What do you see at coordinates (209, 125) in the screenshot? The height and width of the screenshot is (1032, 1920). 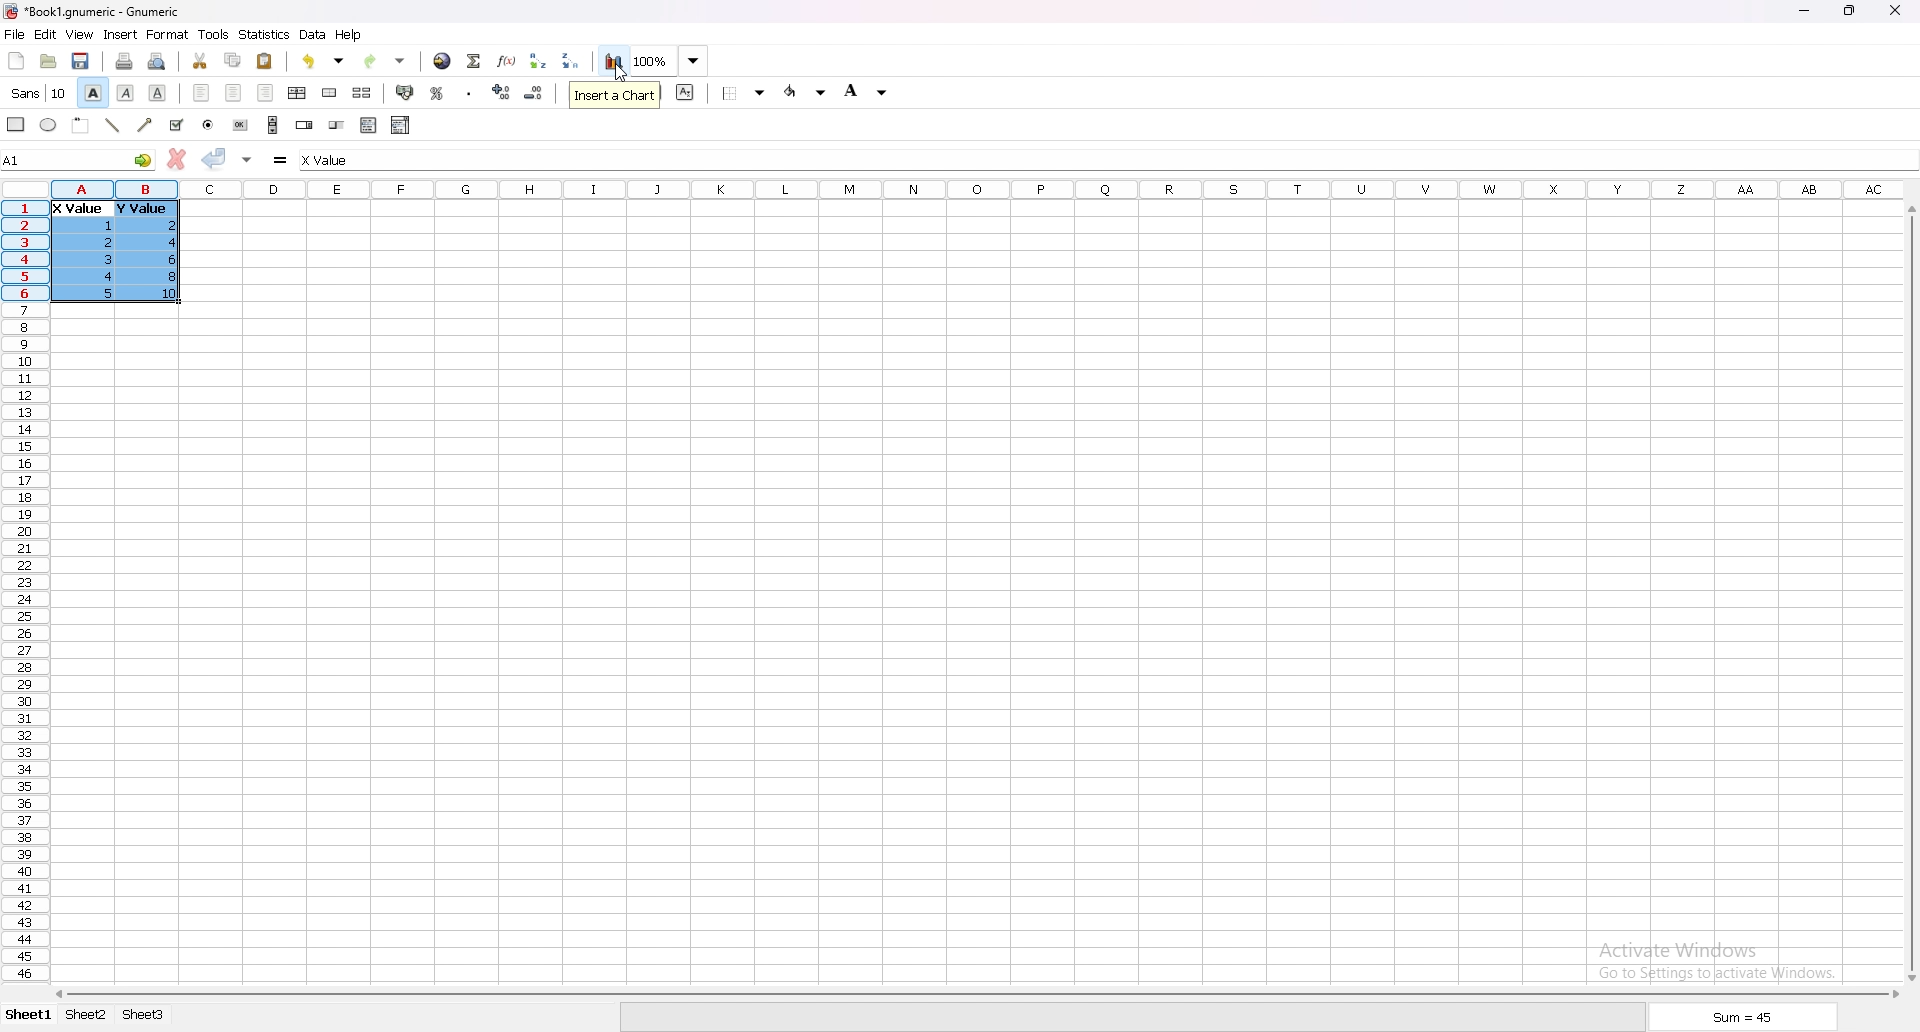 I see `radio button` at bounding box center [209, 125].